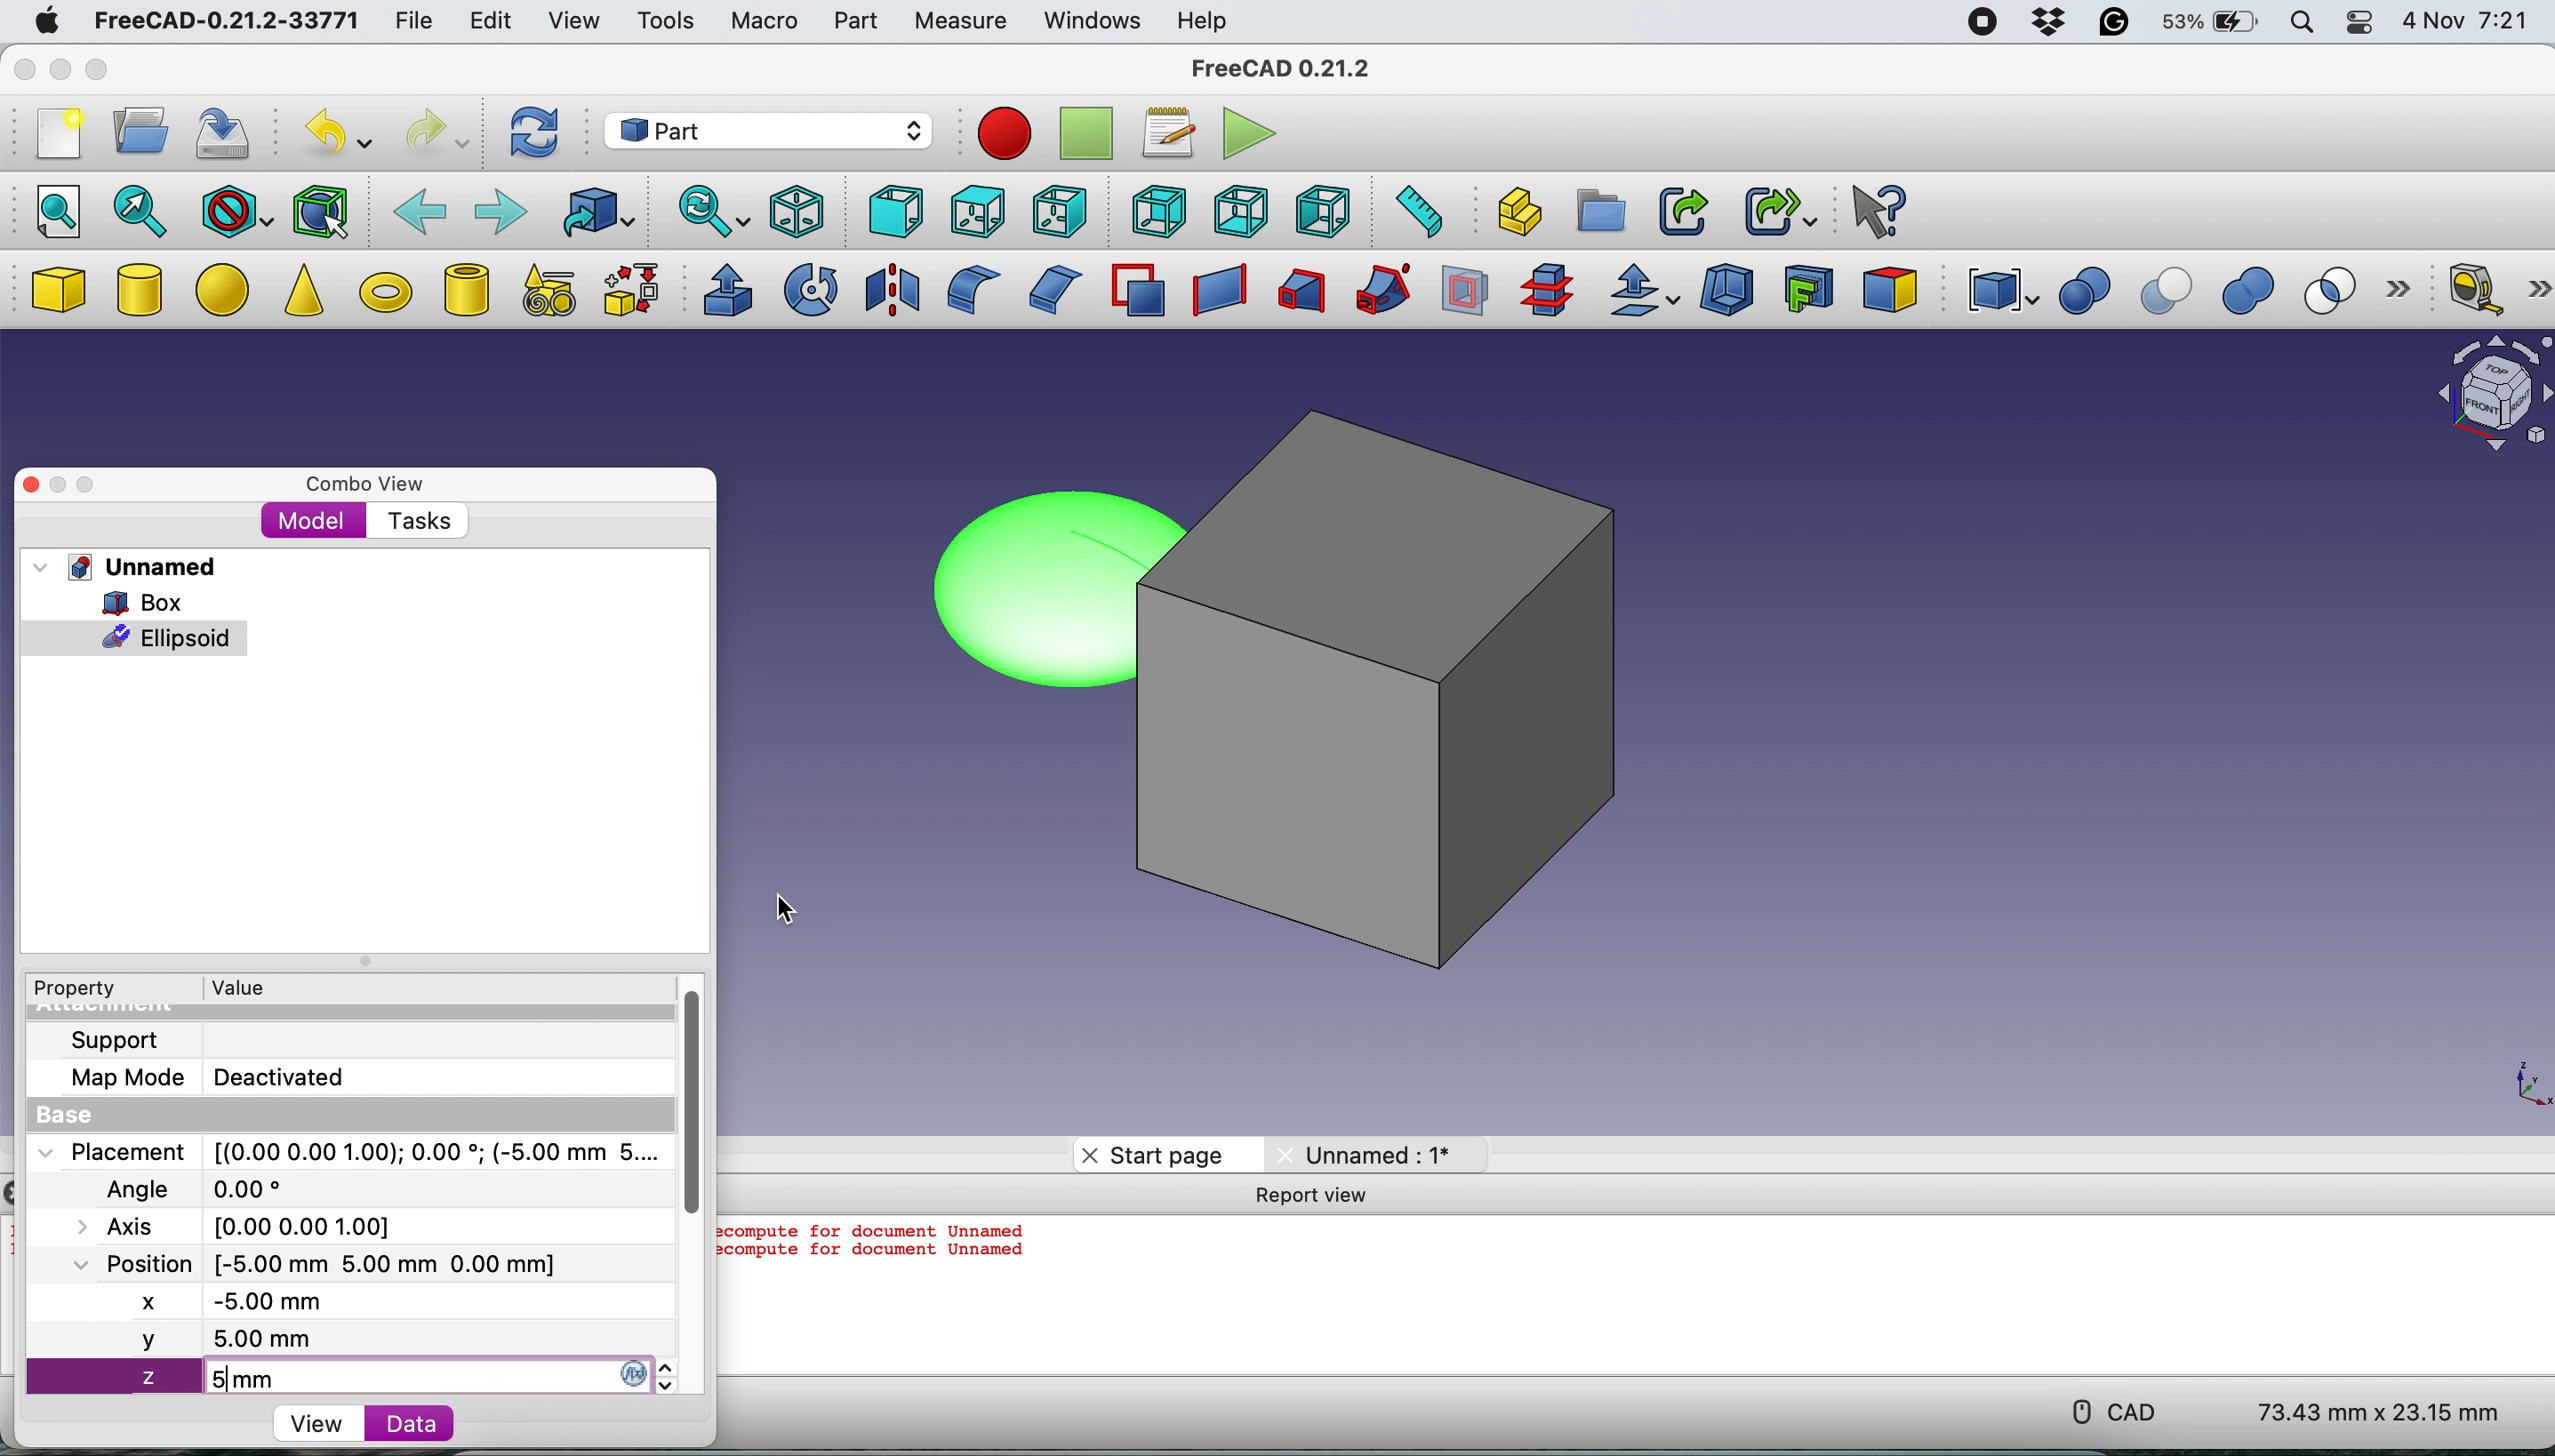 The width and height of the screenshot is (2555, 1456). Describe the element at coordinates (2512, 1081) in the screenshot. I see `xy coordinate` at that location.